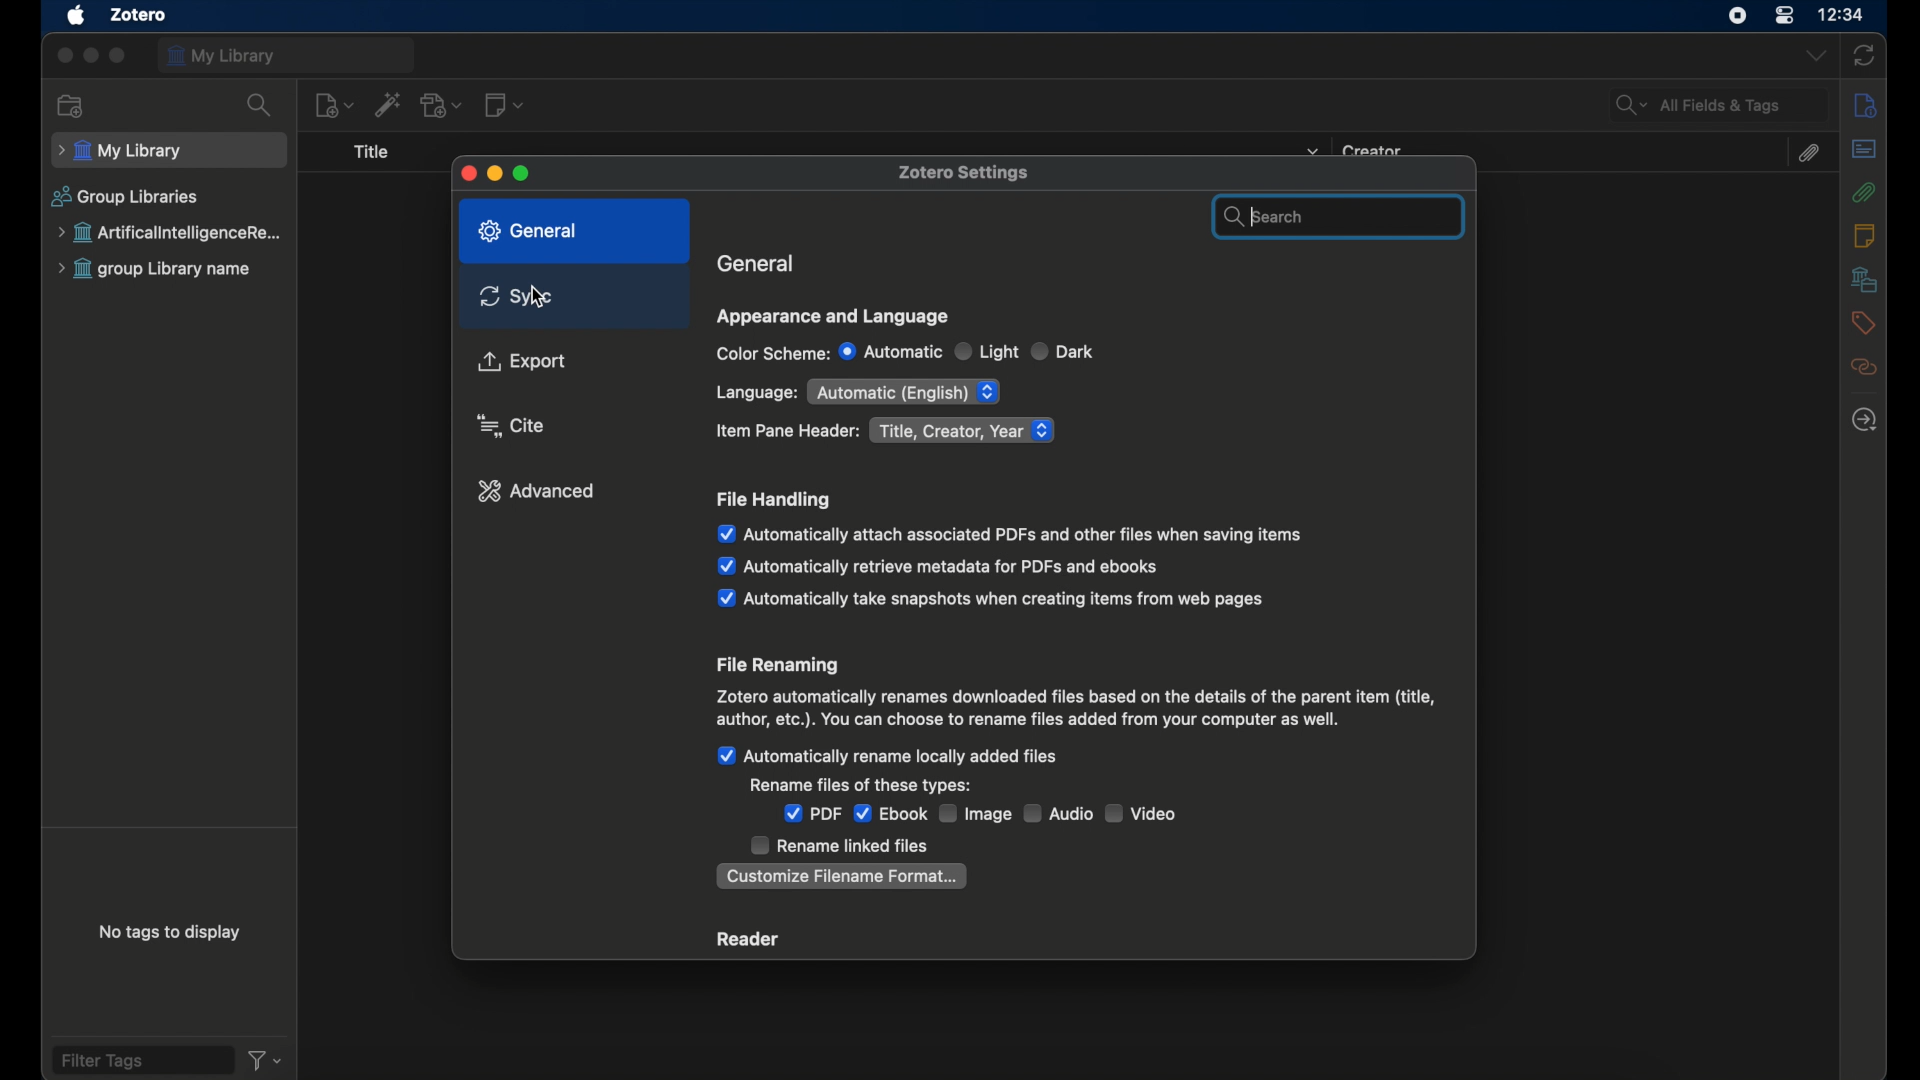 Image resolution: width=1920 pixels, height=1080 pixels. Describe the element at coordinates (119, 55) in the screenshot. I see `maximize` at that location.